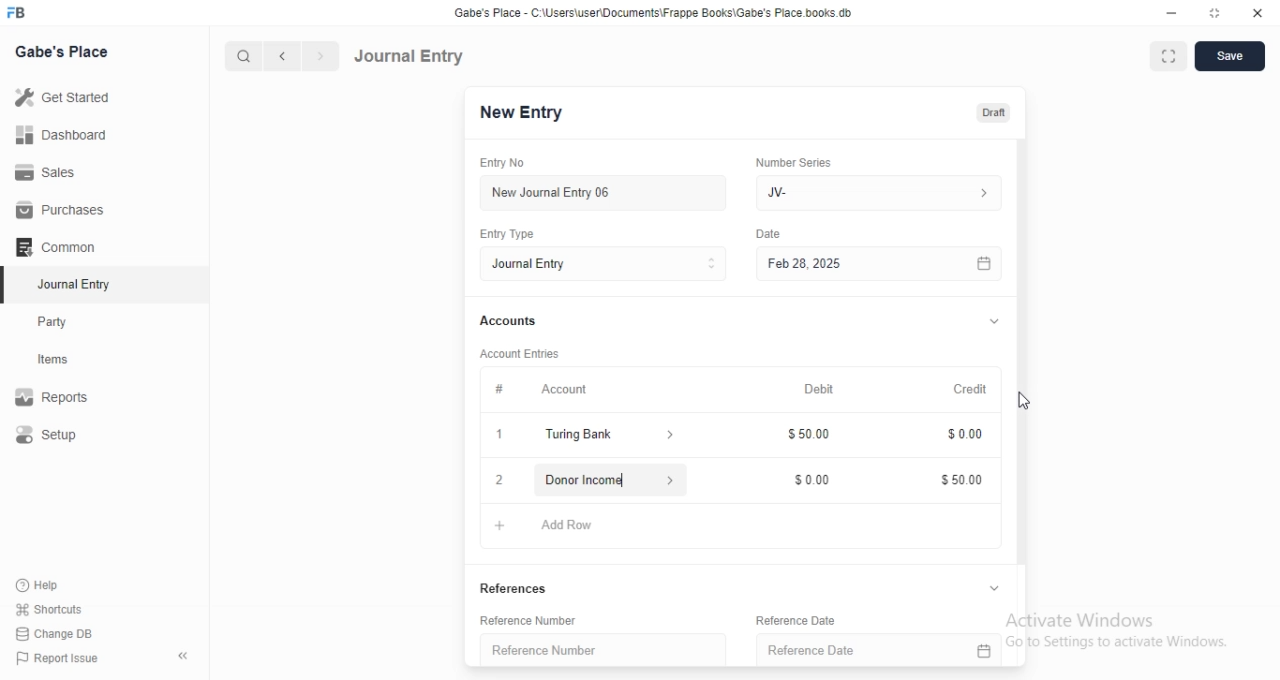 The width and height of the screenshot is (1280, 680). Describe the element at coordinates (771, 236) in the screenshot. I see `` at that location.